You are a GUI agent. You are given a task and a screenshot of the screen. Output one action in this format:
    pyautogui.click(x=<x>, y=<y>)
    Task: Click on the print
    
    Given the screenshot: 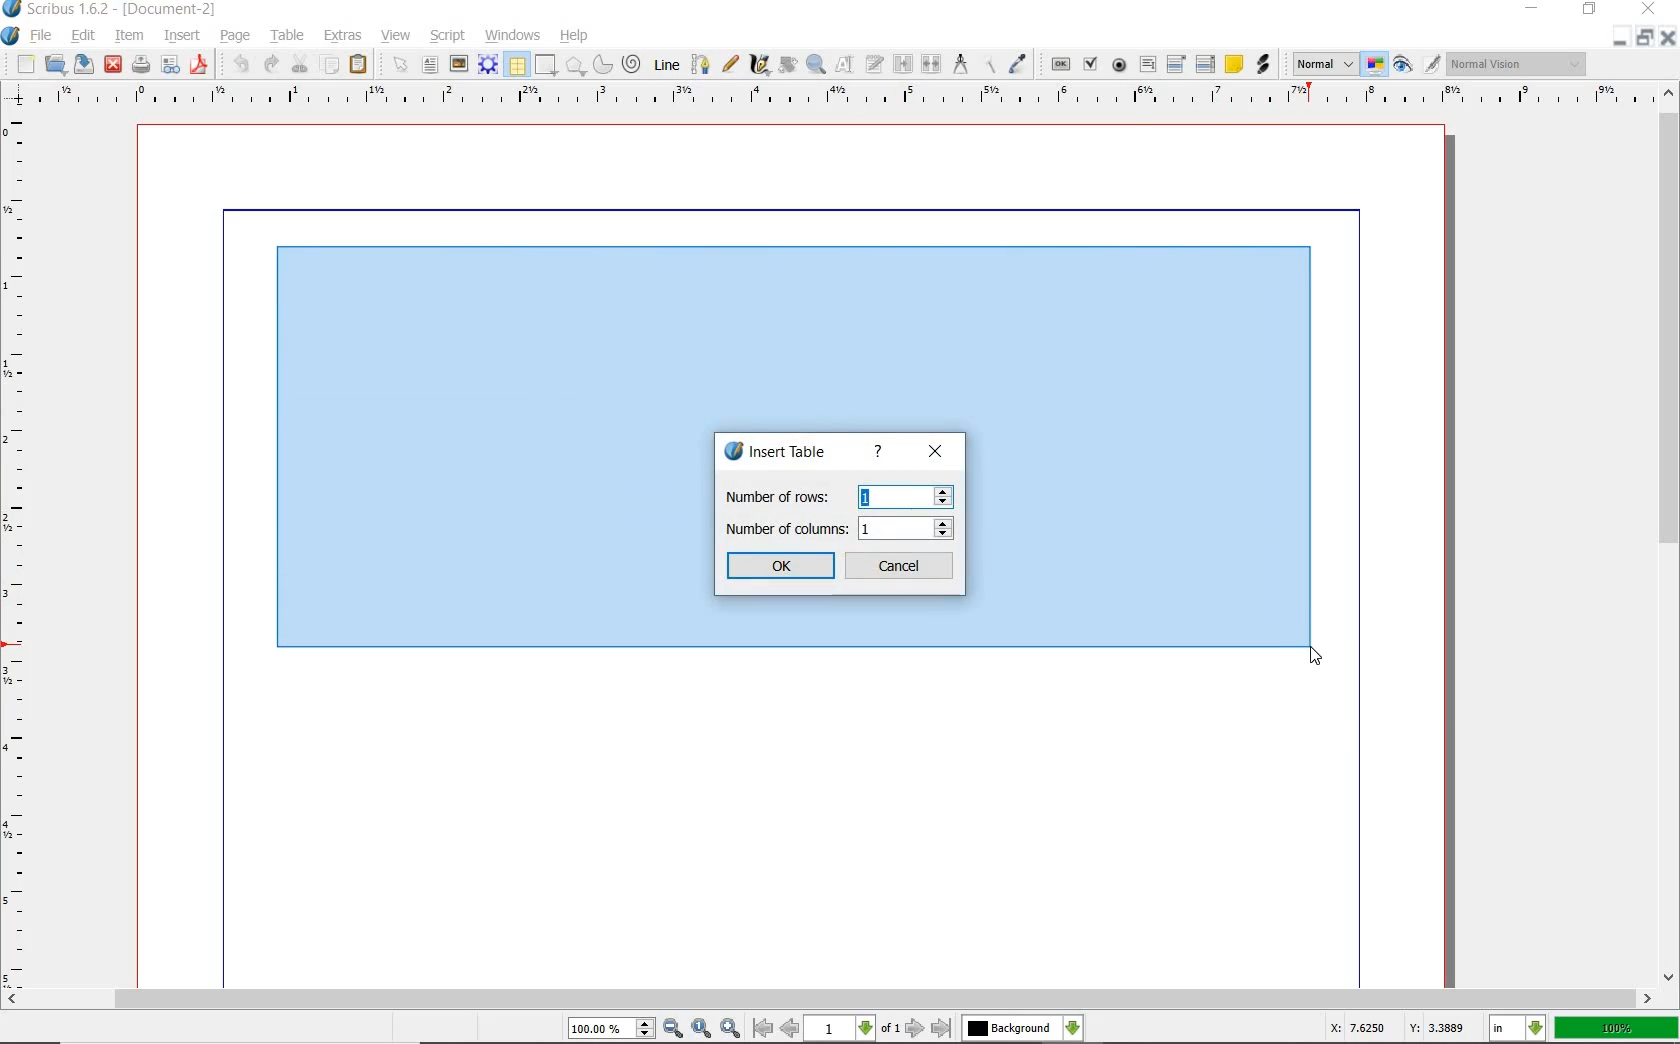 What is the action you would take?
    pyautogui.click(x=140, y=64)
    